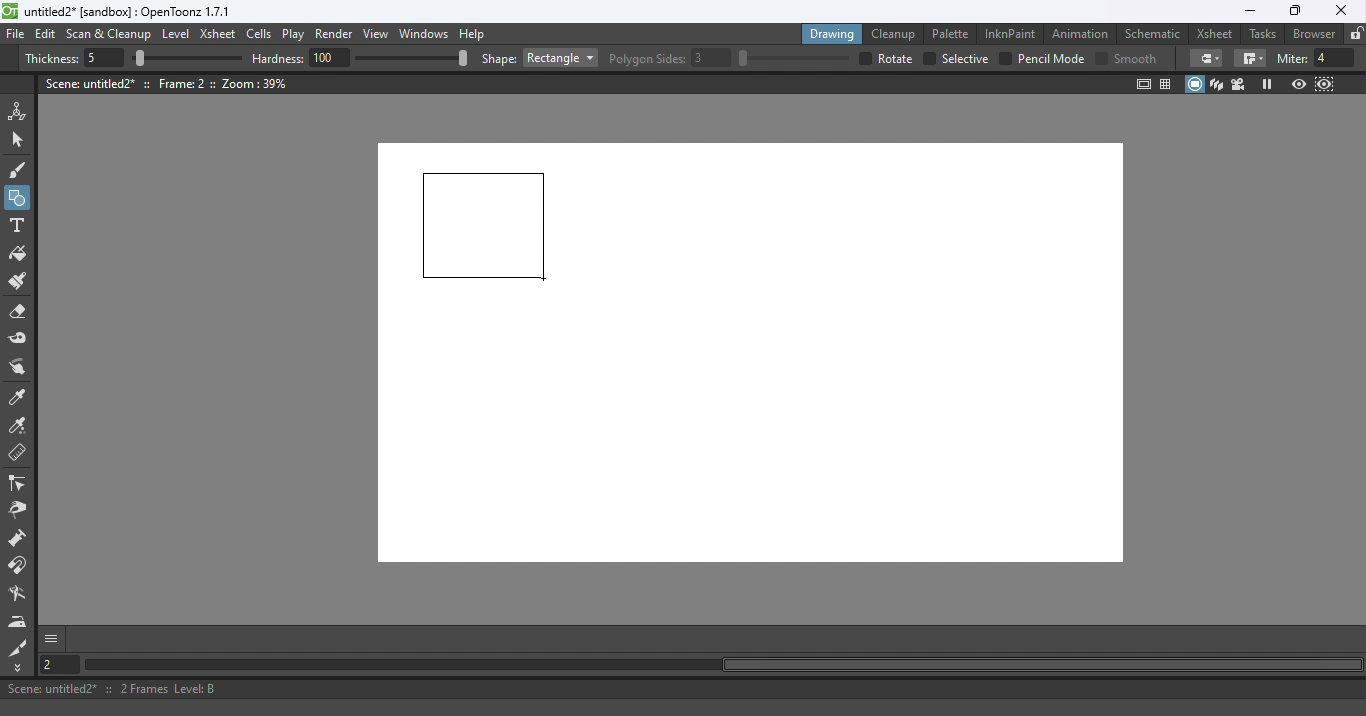 This screenshot has height=716, width=1366. What do you see at coordinates (262, 35) in the screenshot?
I see `Cells` at bounding box center [262, 35].